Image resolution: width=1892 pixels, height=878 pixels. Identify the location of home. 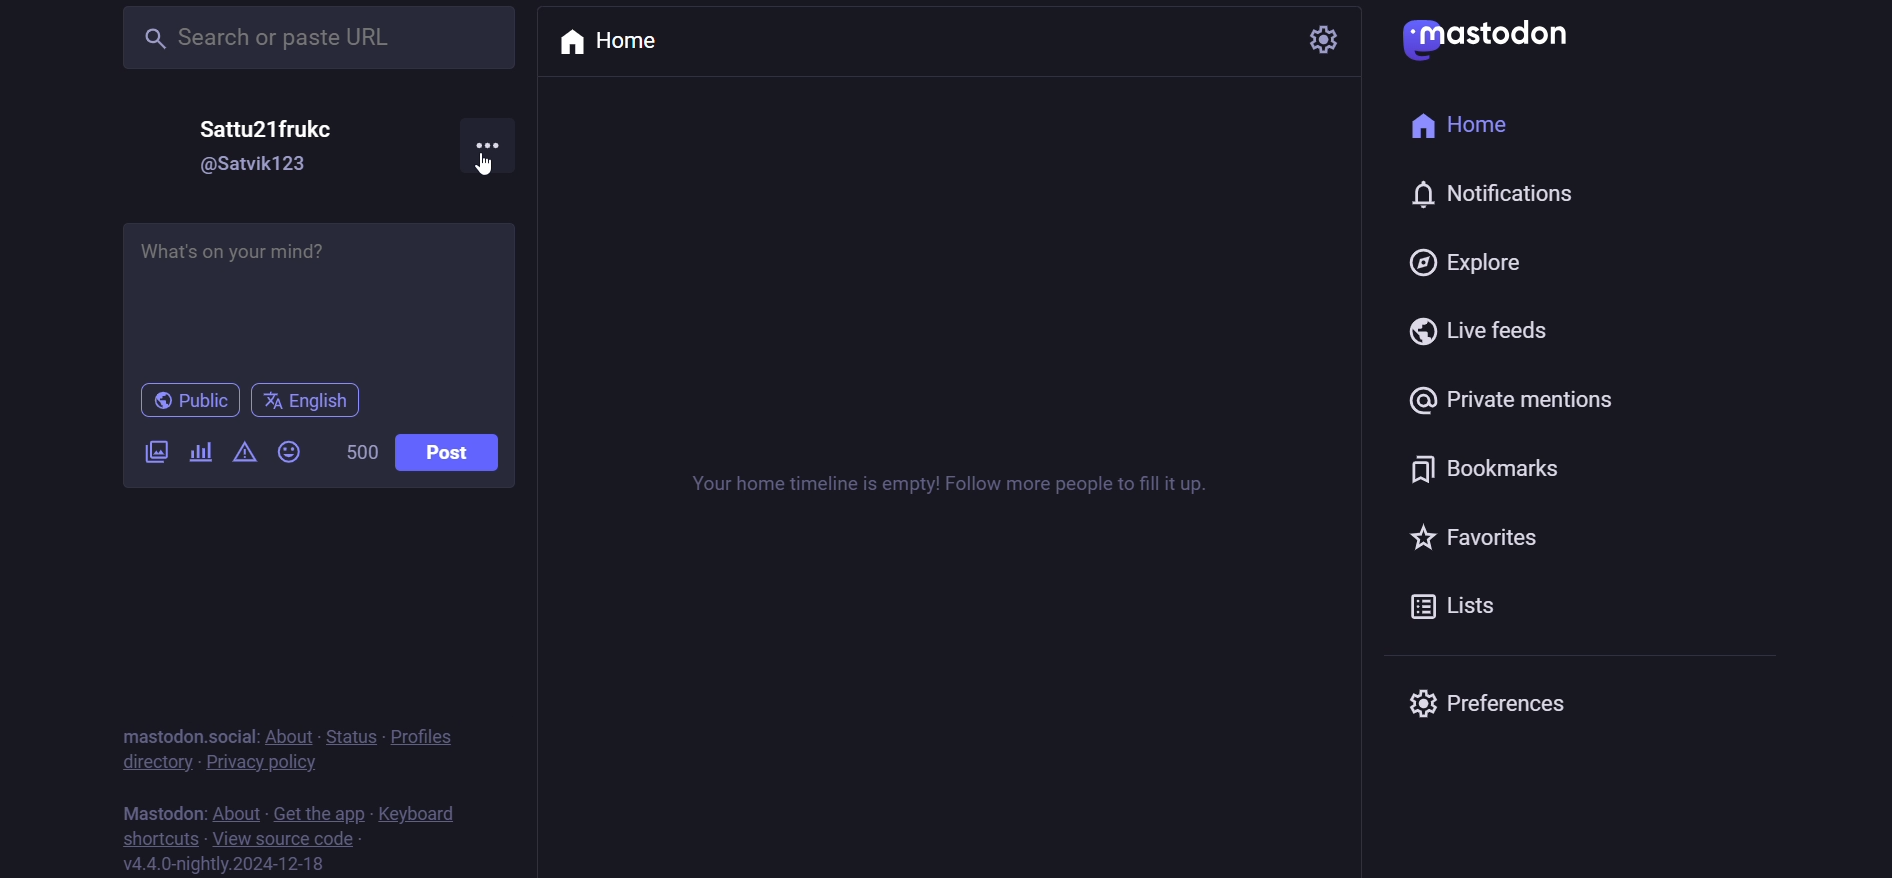
(616, 43).